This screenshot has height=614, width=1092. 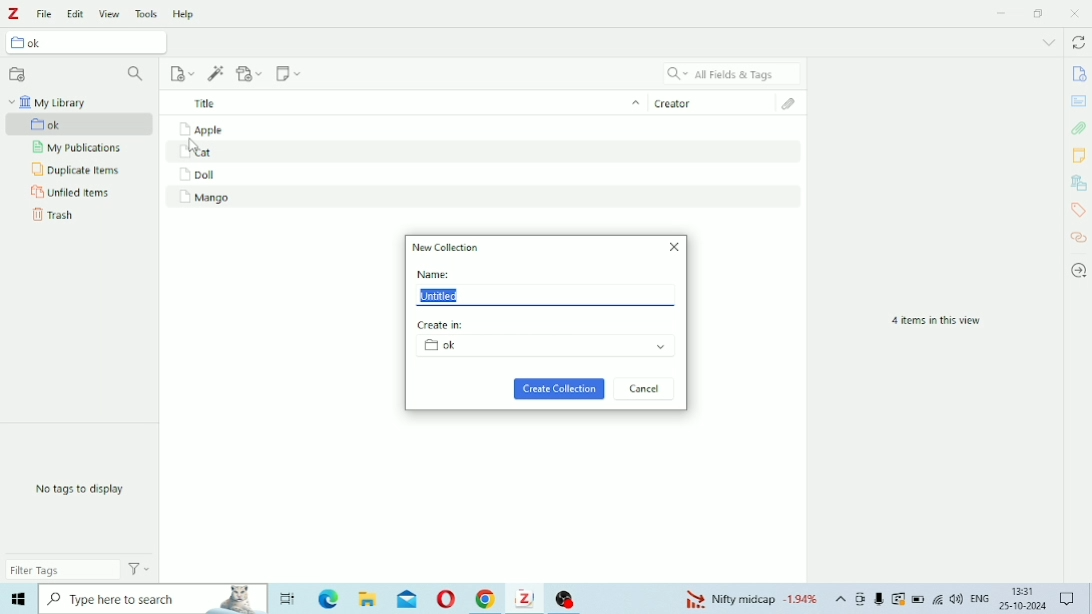 What do you see at coordinates (139, 568) in the screenshot?
I see `Actions` at bounding box center [139, 568].